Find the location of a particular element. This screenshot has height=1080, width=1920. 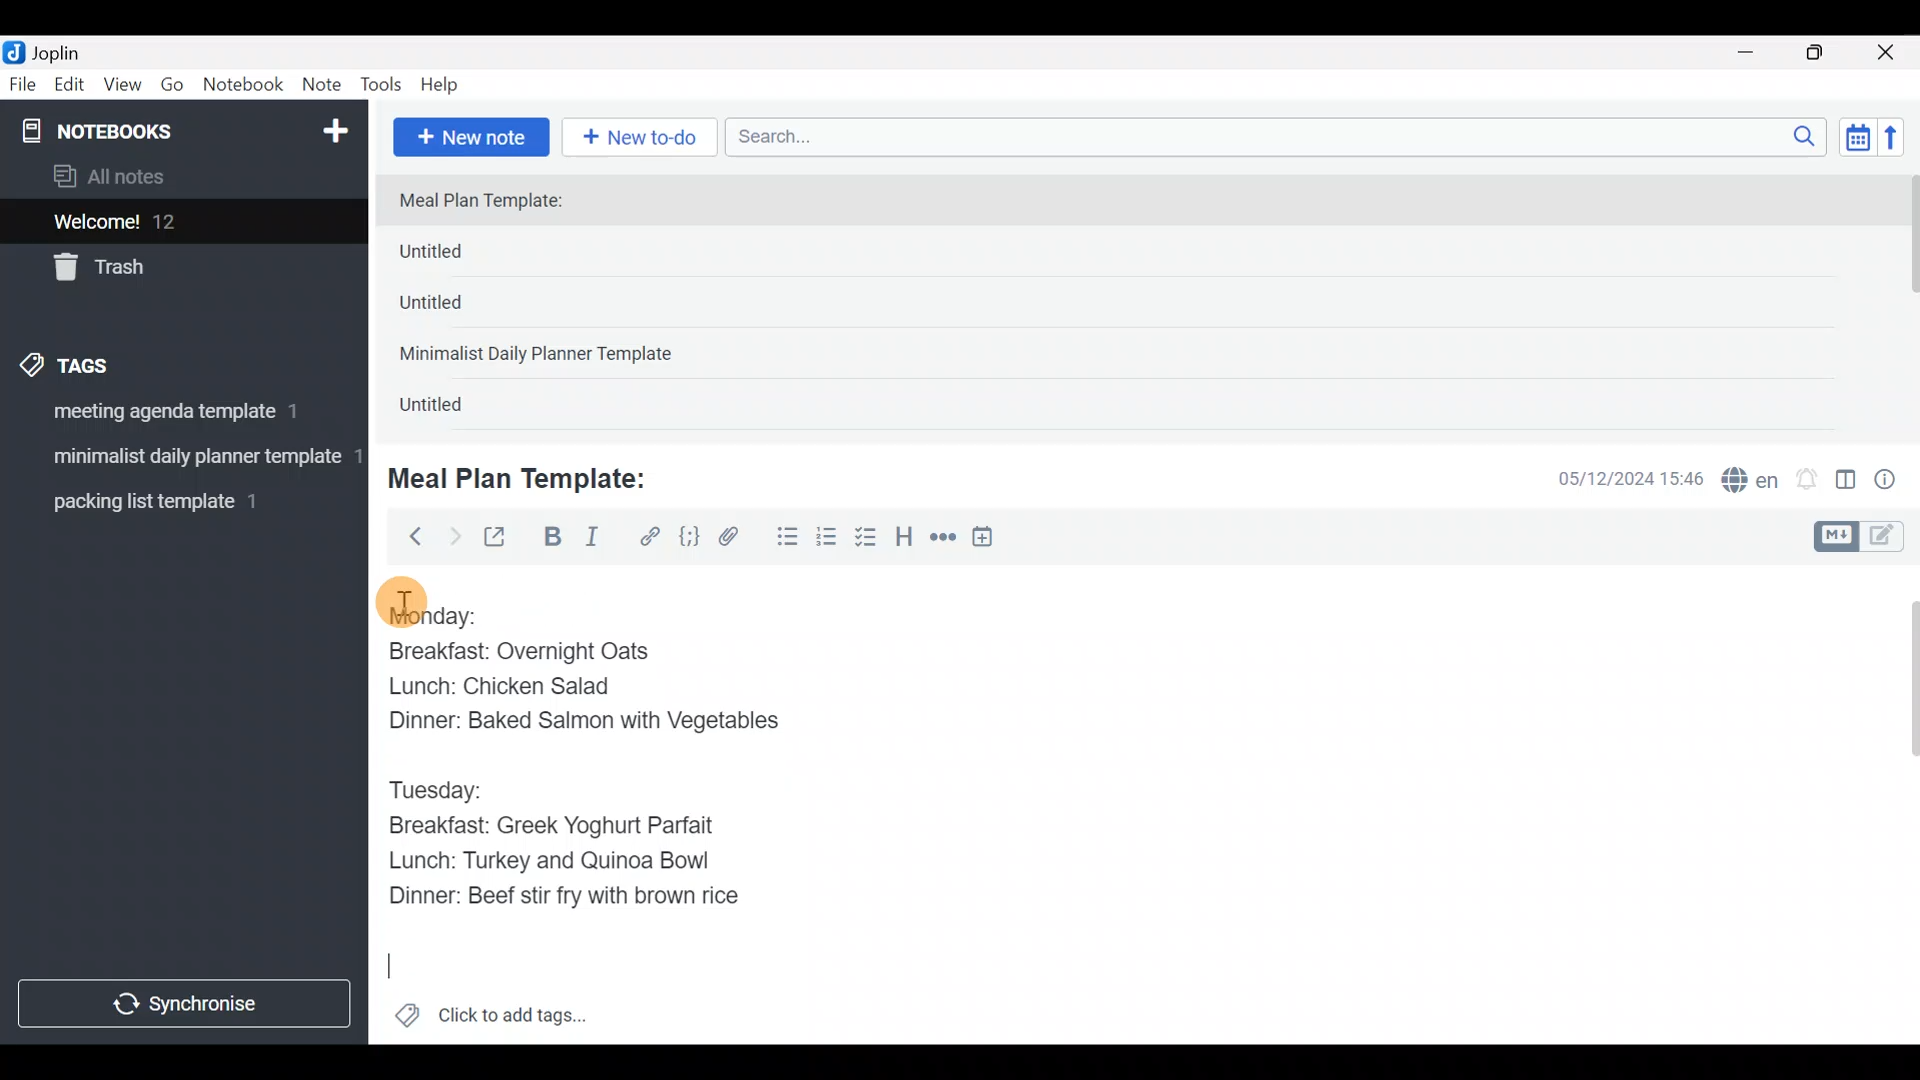

Monday: is located at coordinates (424, 620).